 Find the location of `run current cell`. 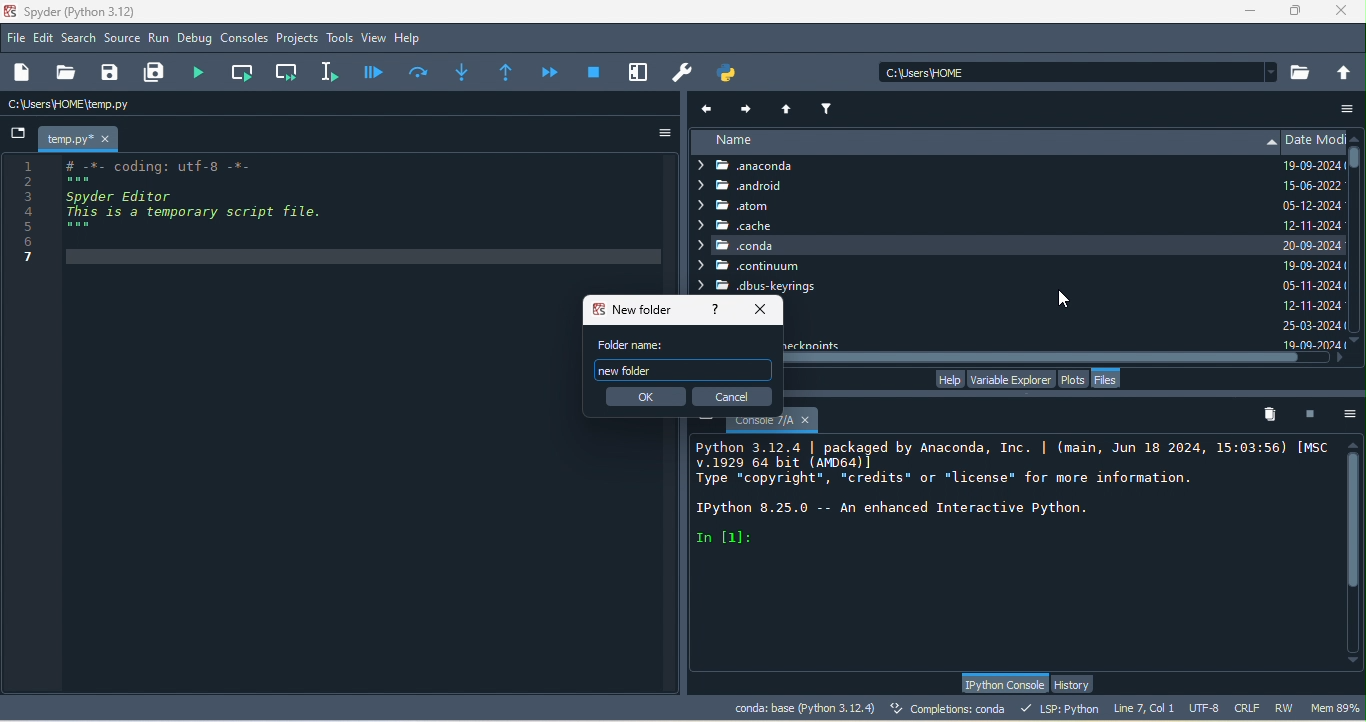

run current cell is located at coordinates (245, 72).